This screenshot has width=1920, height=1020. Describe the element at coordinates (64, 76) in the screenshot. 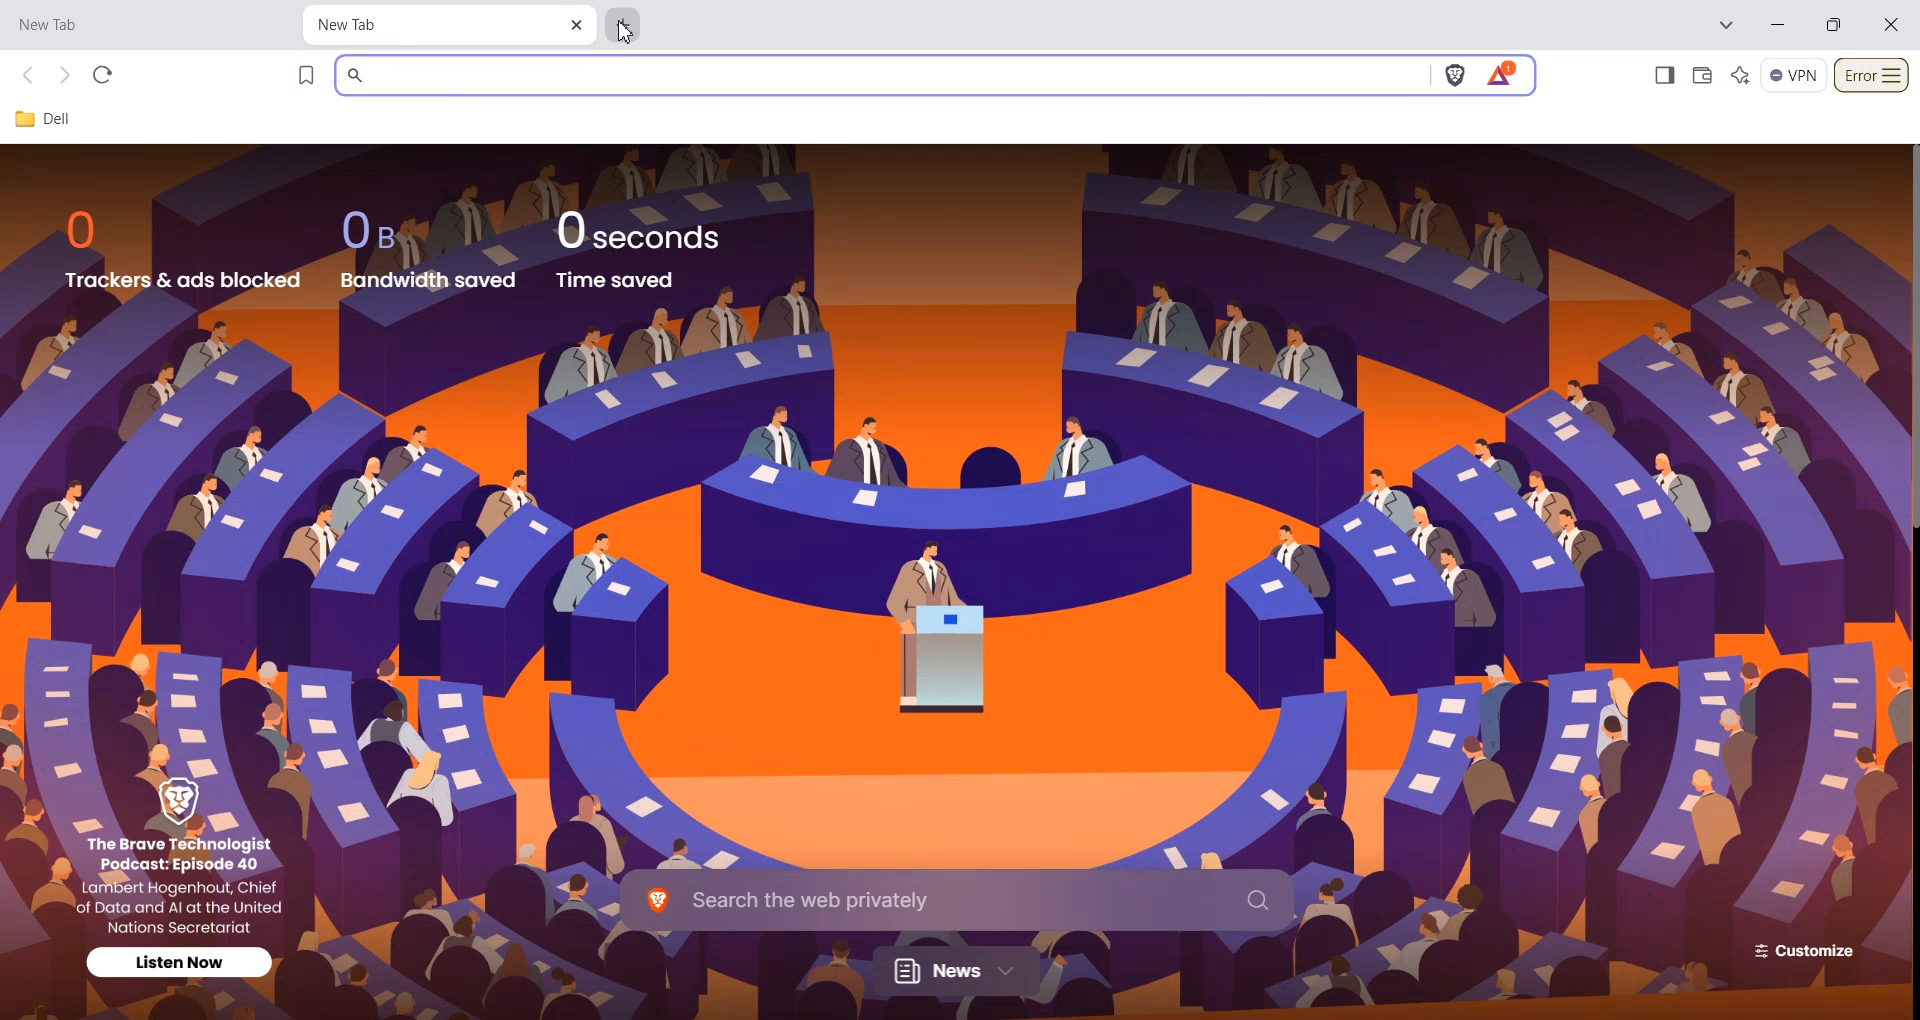

I see `Forward` at that location.